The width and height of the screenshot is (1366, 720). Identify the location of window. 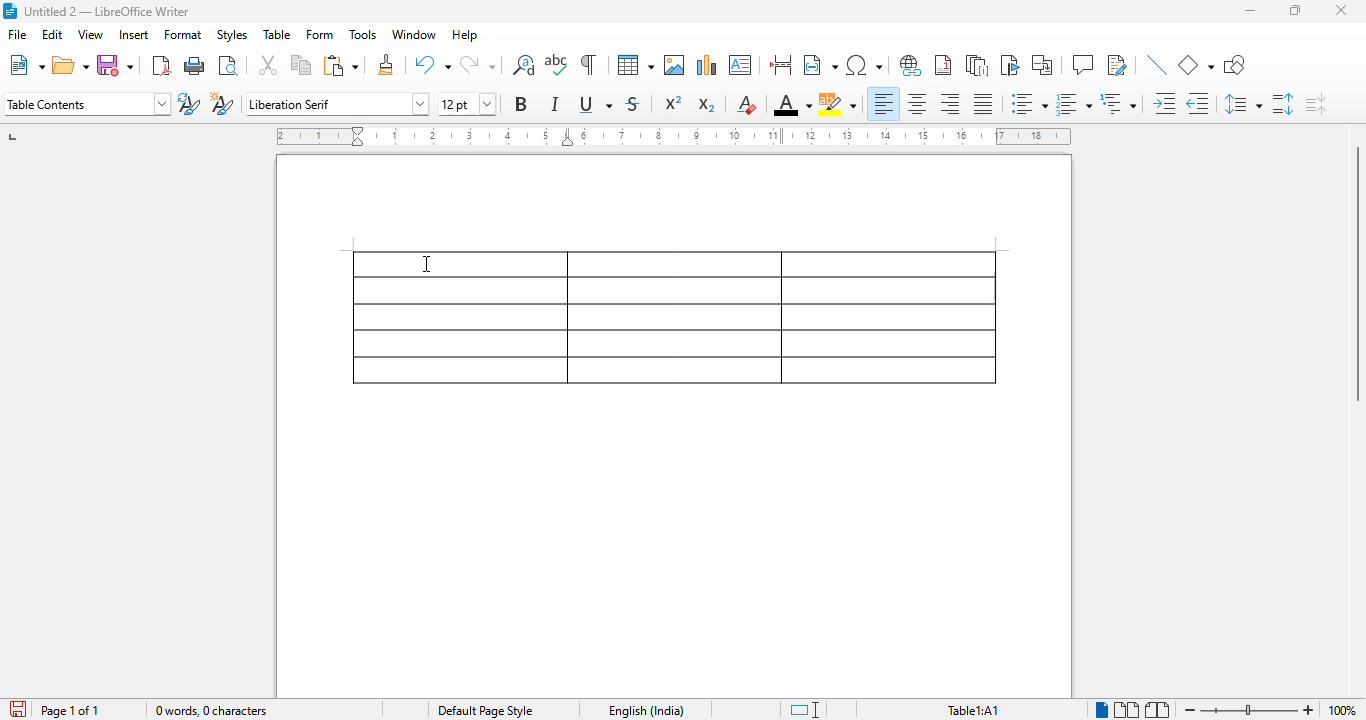
(414, 34).